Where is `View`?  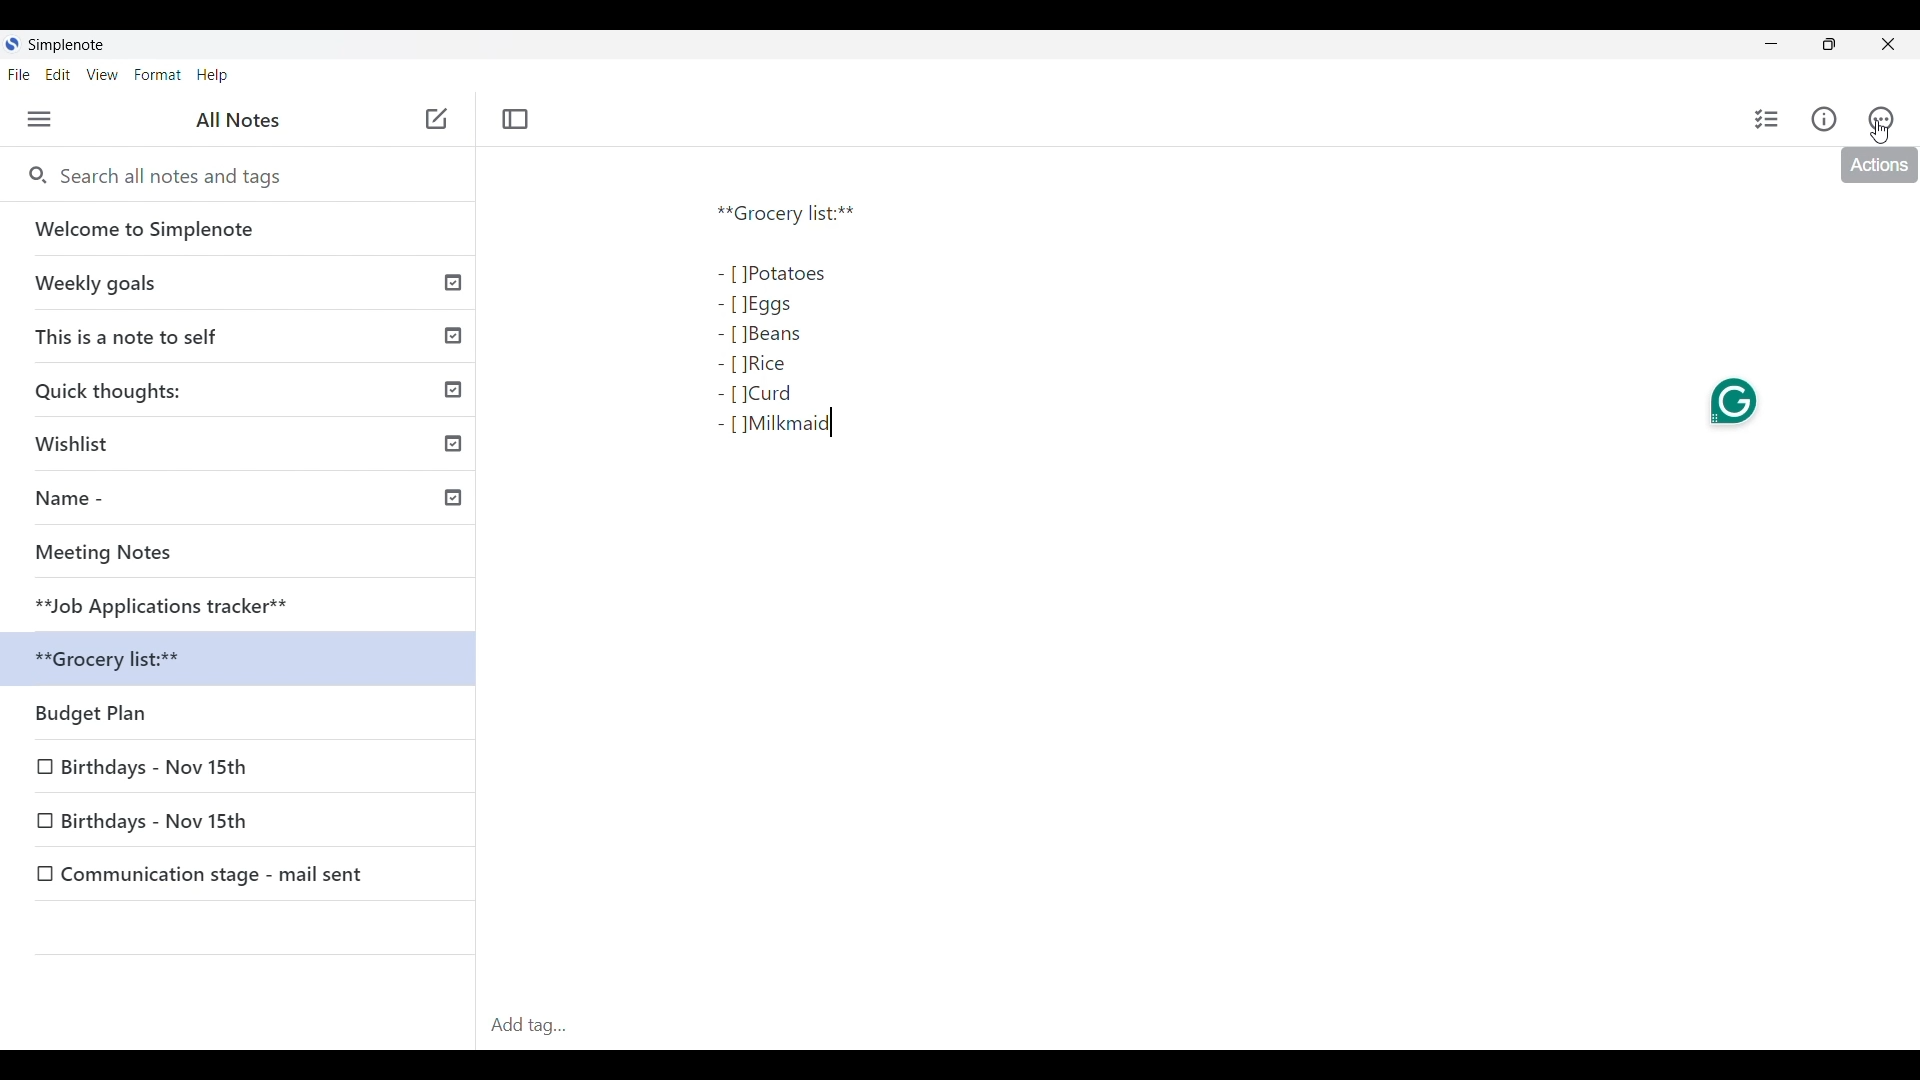 View is located at coordinates (103, 75).